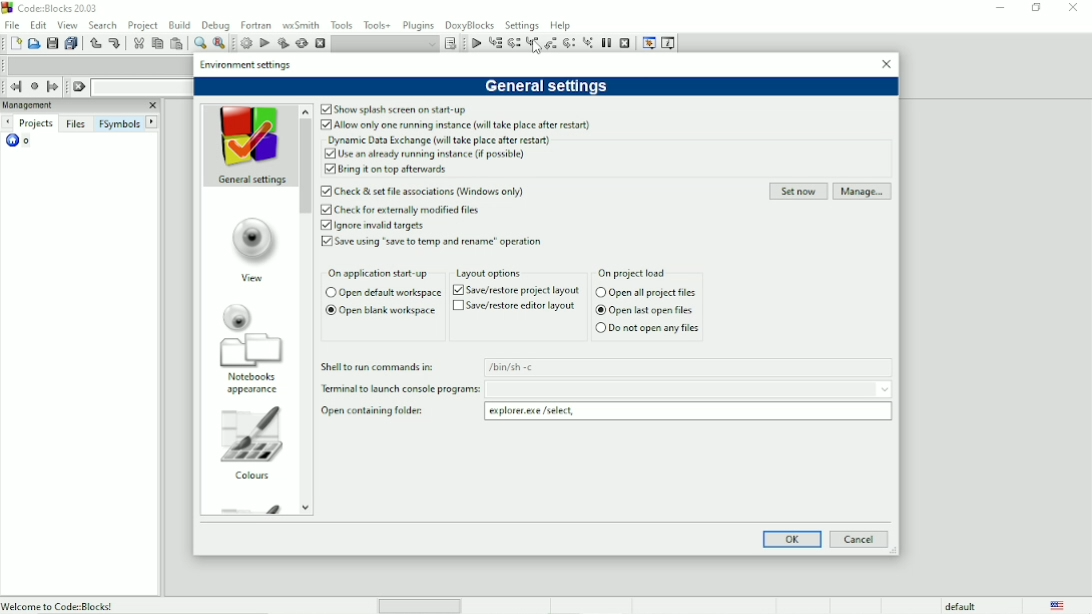  Describe the element at coordinates (450, 154) in the screenshot. I see `Use an already running instance` at that location.